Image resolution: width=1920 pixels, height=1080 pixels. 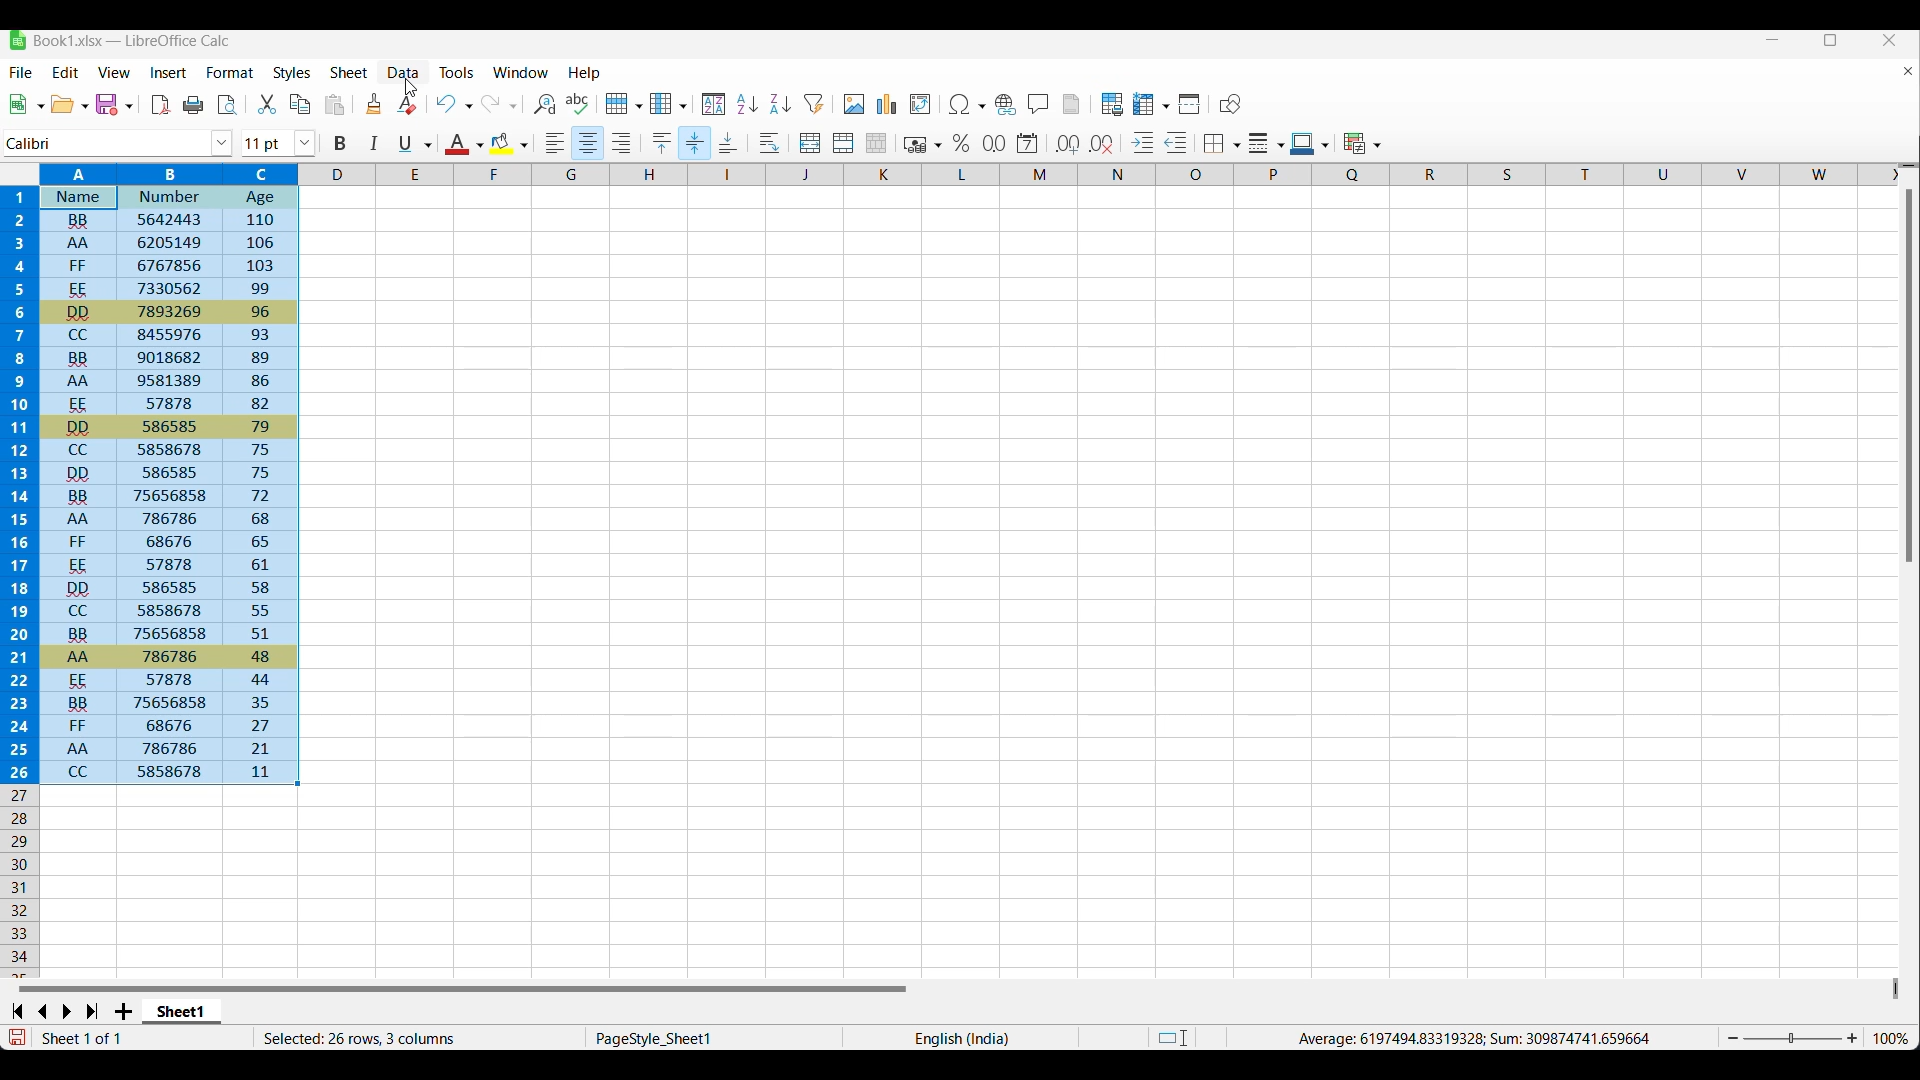 I want to click on Zoom out, so click(x=1733, y=1038).